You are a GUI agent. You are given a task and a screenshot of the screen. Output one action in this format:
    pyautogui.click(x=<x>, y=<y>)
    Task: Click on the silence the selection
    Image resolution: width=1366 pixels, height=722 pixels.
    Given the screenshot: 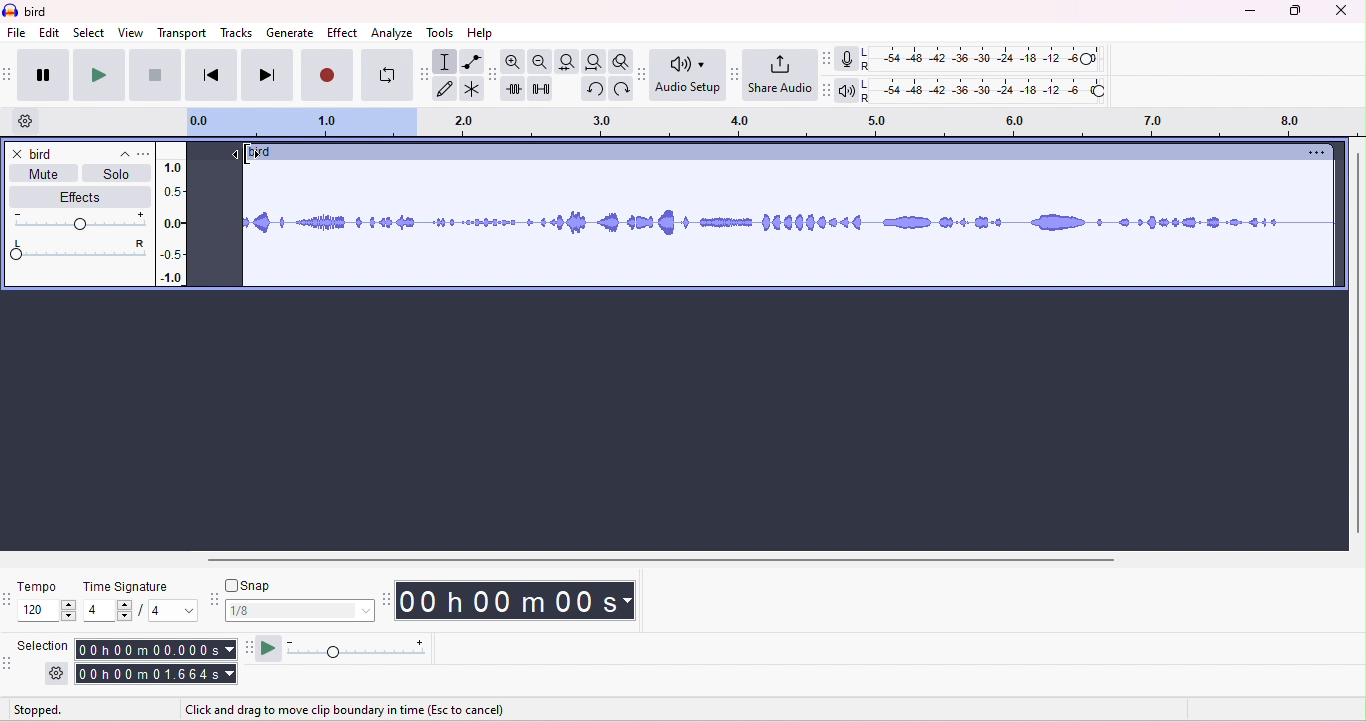 What is the action you would take?
    pyautogui.click(x=541, y=90)
    